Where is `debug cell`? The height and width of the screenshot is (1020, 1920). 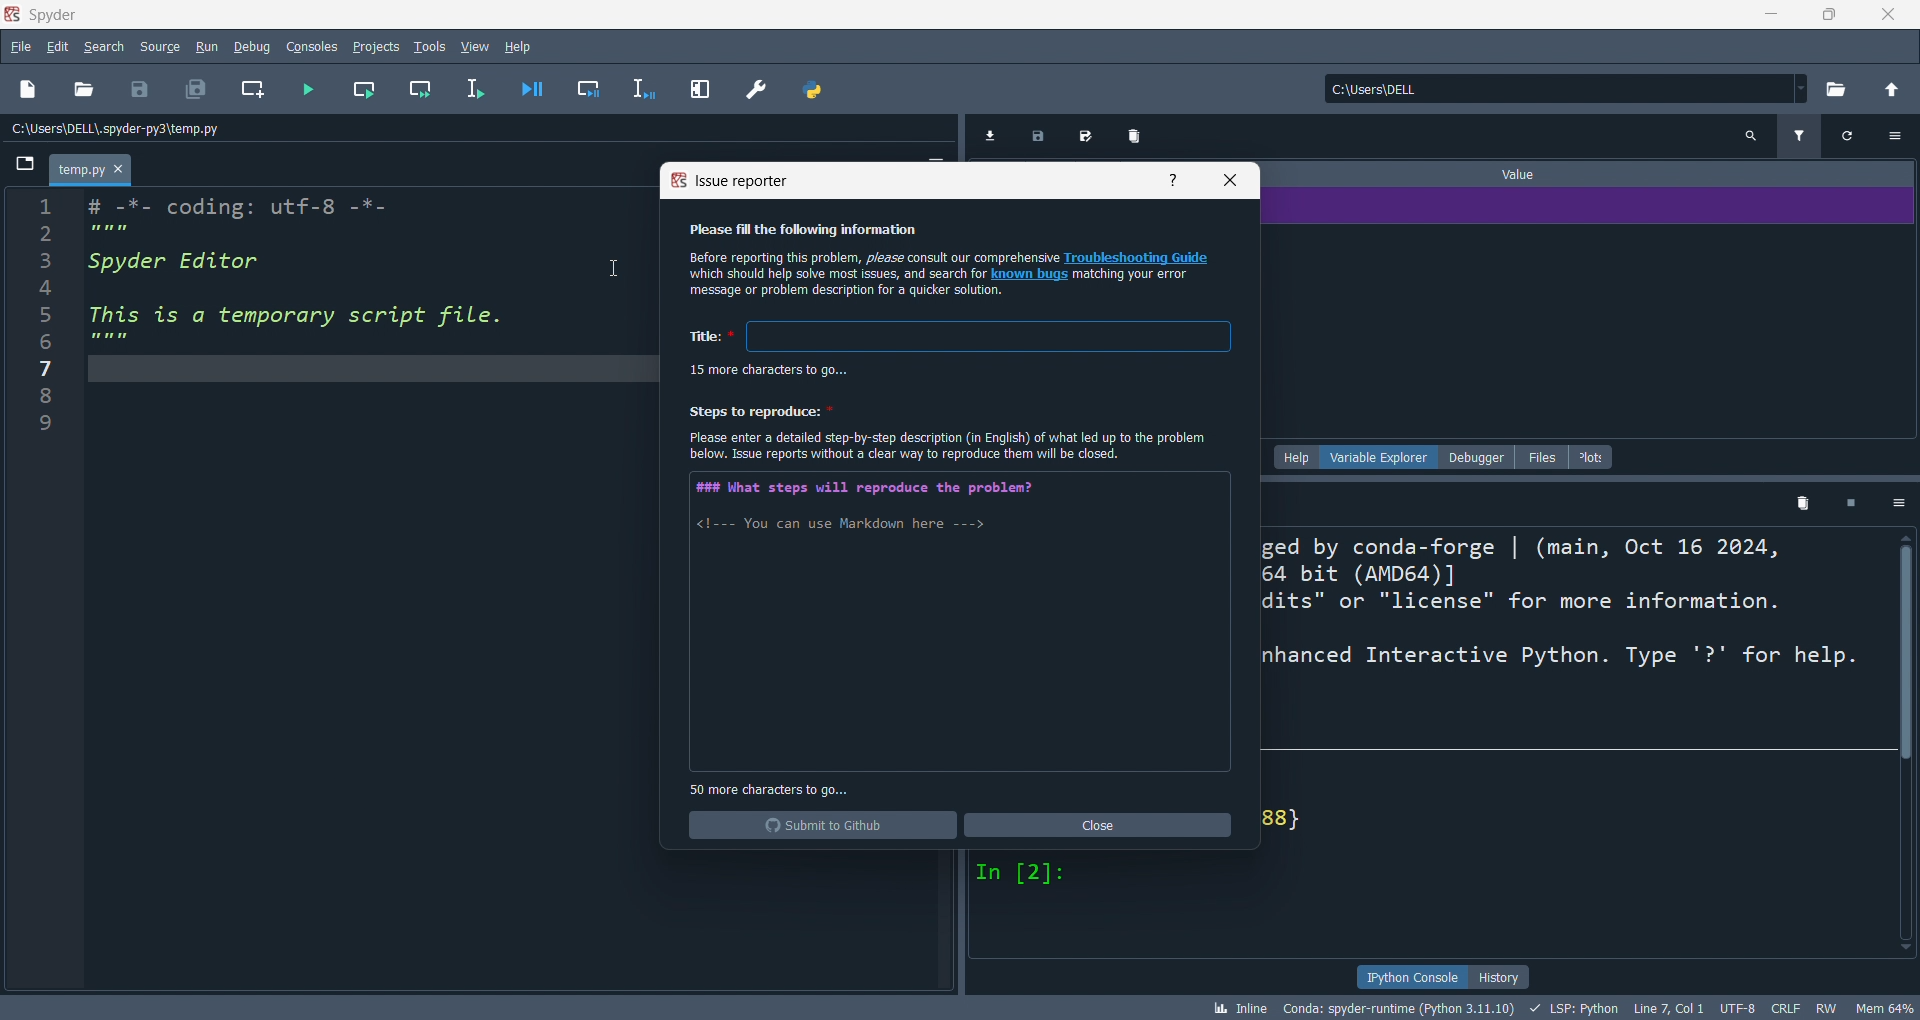 debug cell is located at coordinates (588, 90).